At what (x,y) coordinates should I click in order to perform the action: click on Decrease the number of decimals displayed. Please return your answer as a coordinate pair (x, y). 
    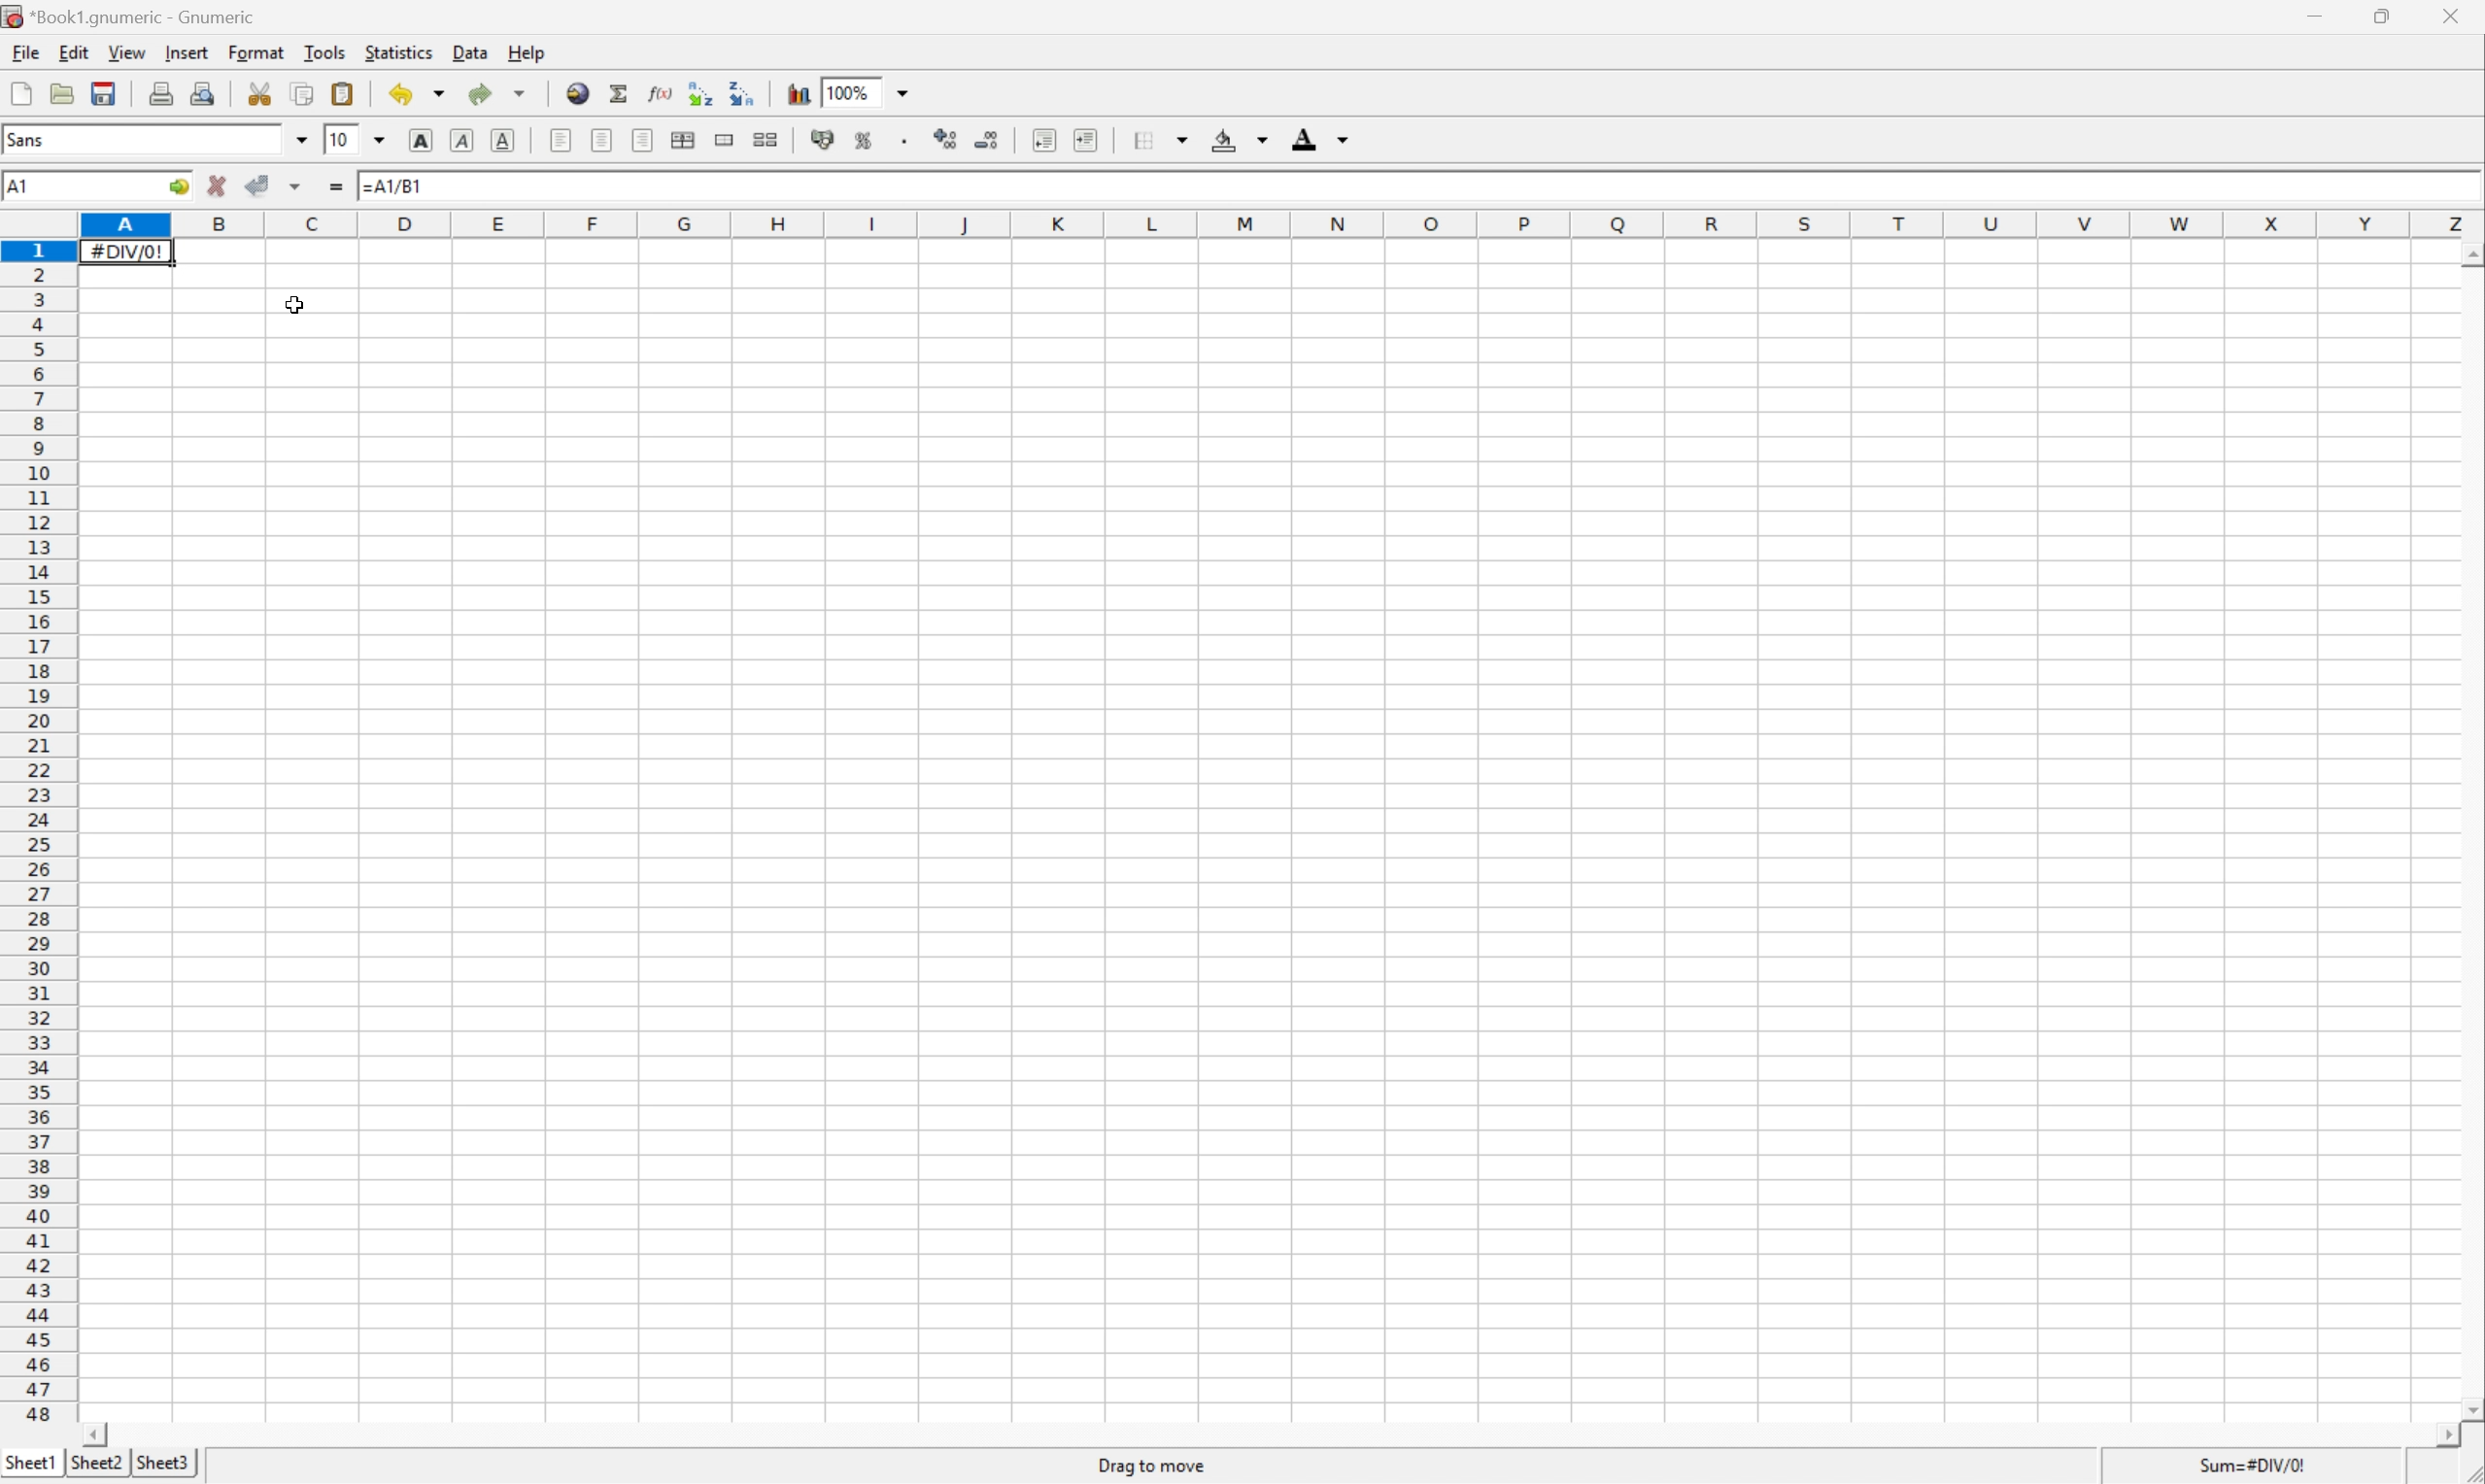
    Looking at the image, I should click on (990, 138).